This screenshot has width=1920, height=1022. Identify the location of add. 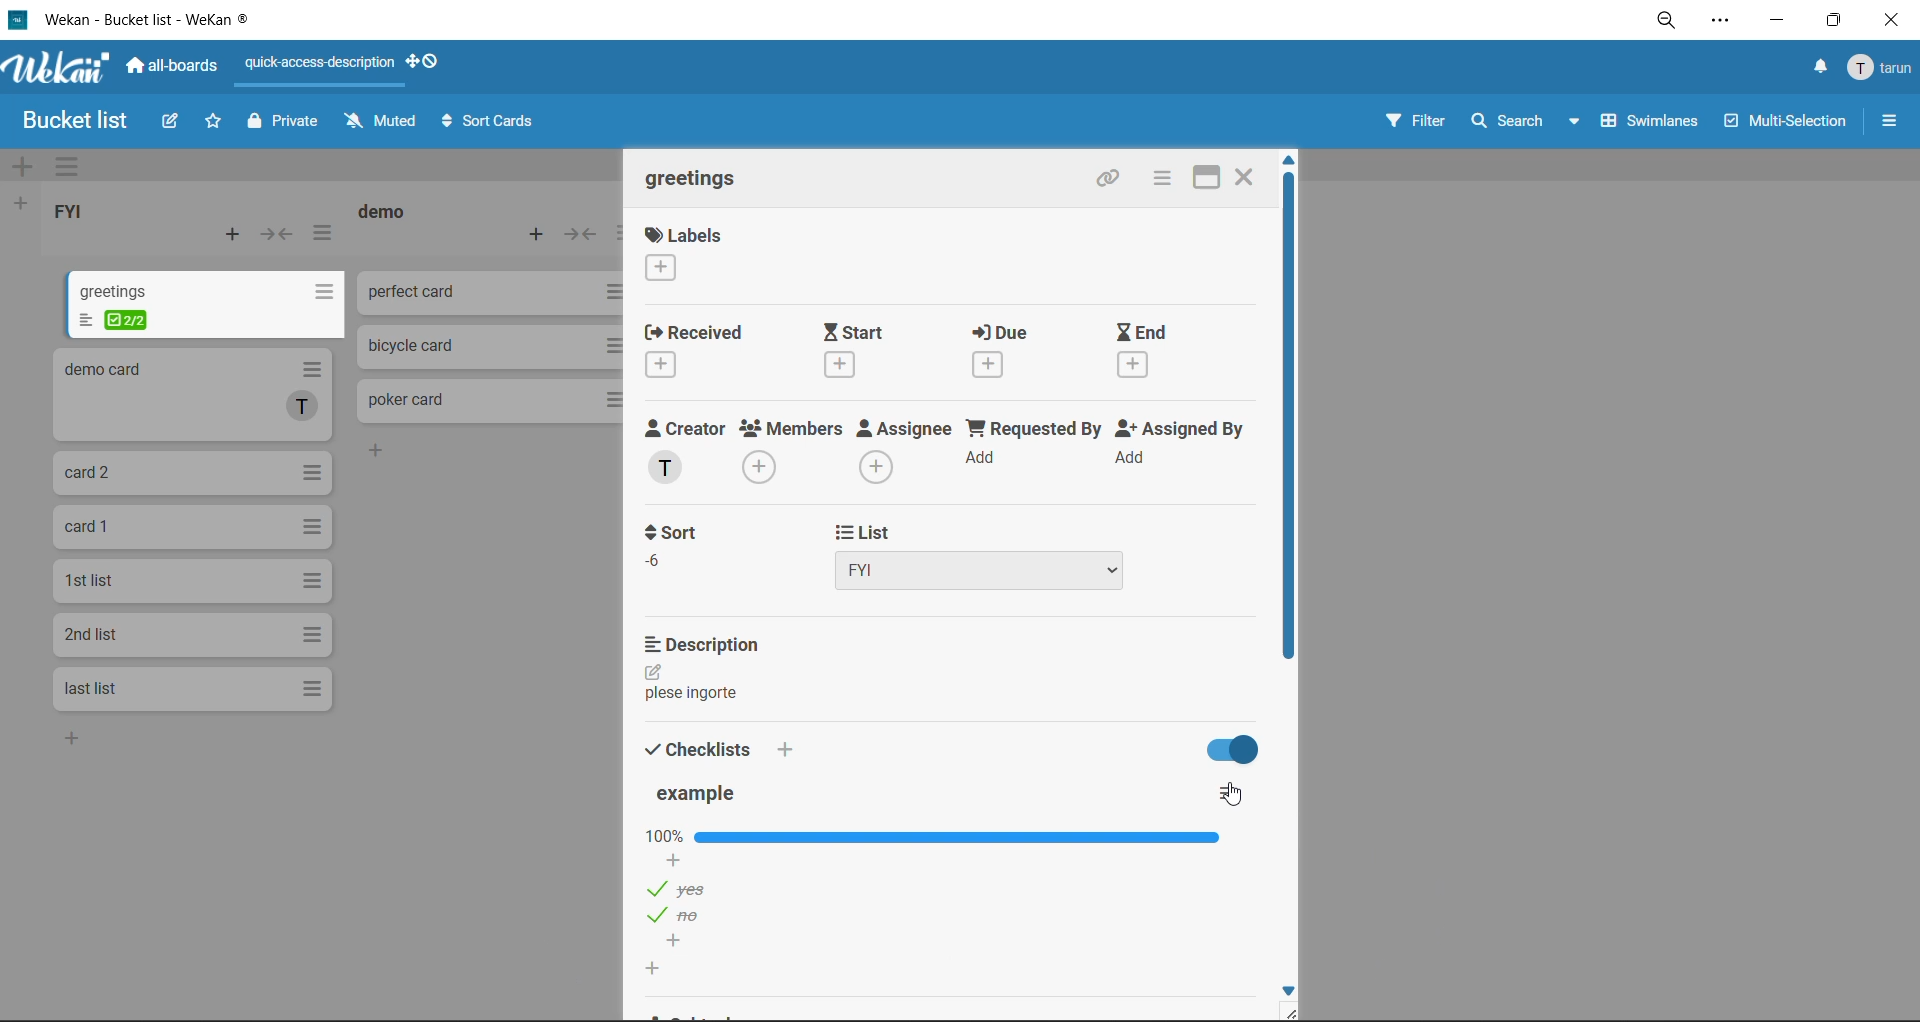
(76, 740).